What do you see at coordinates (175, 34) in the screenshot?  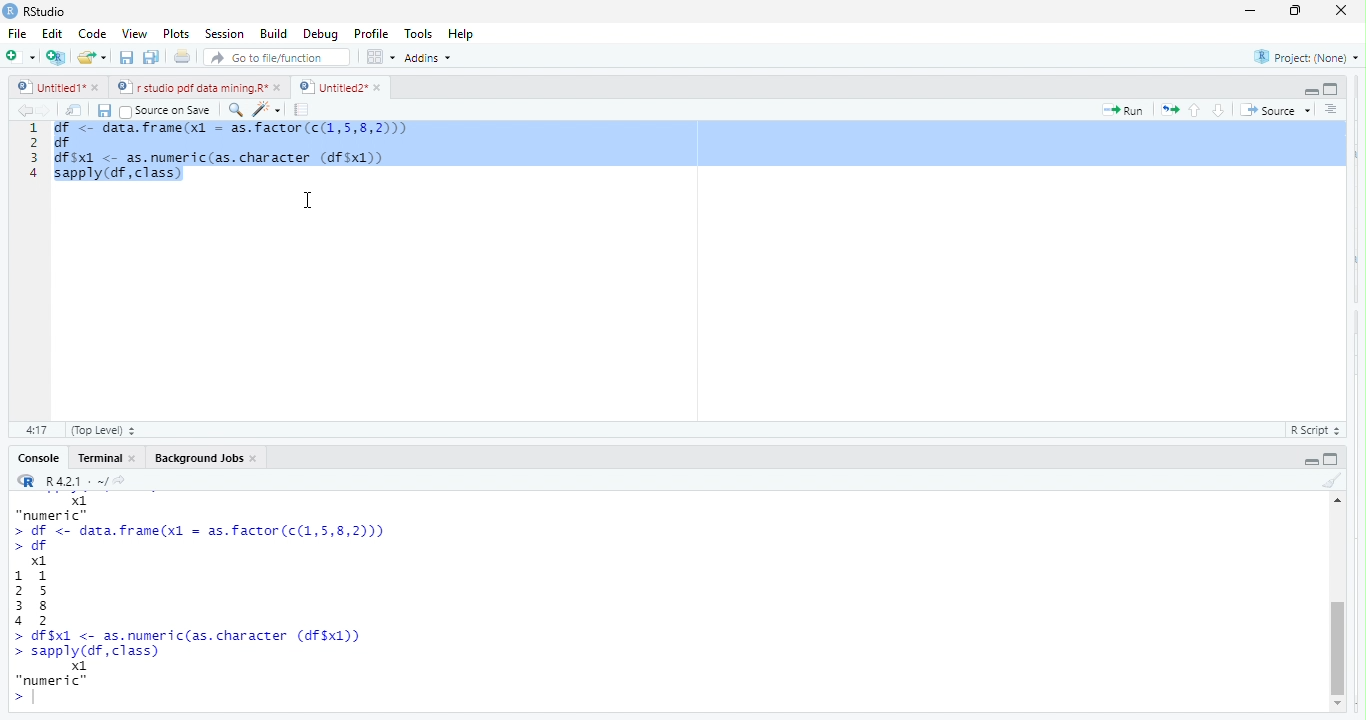 I see `Plots.` at bounding box center [175, 34].